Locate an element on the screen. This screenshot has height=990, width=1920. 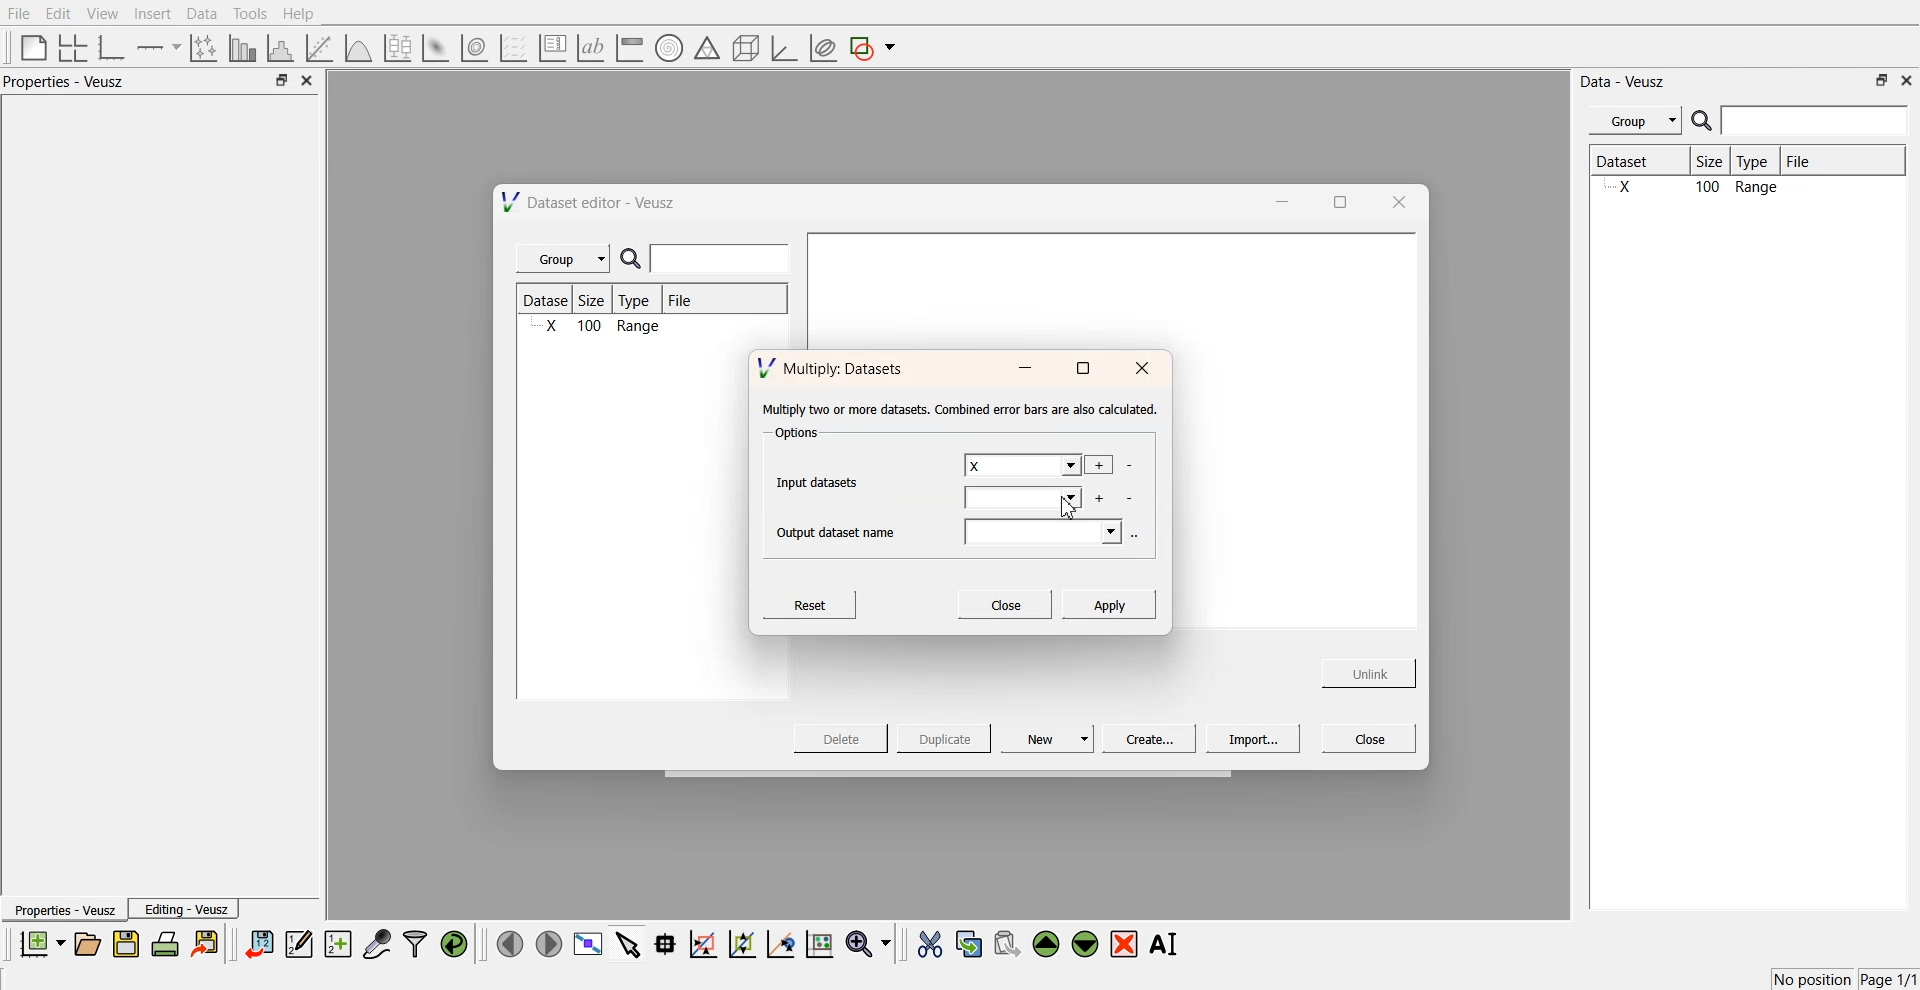
import data sets is located at coordinates (258, 944).